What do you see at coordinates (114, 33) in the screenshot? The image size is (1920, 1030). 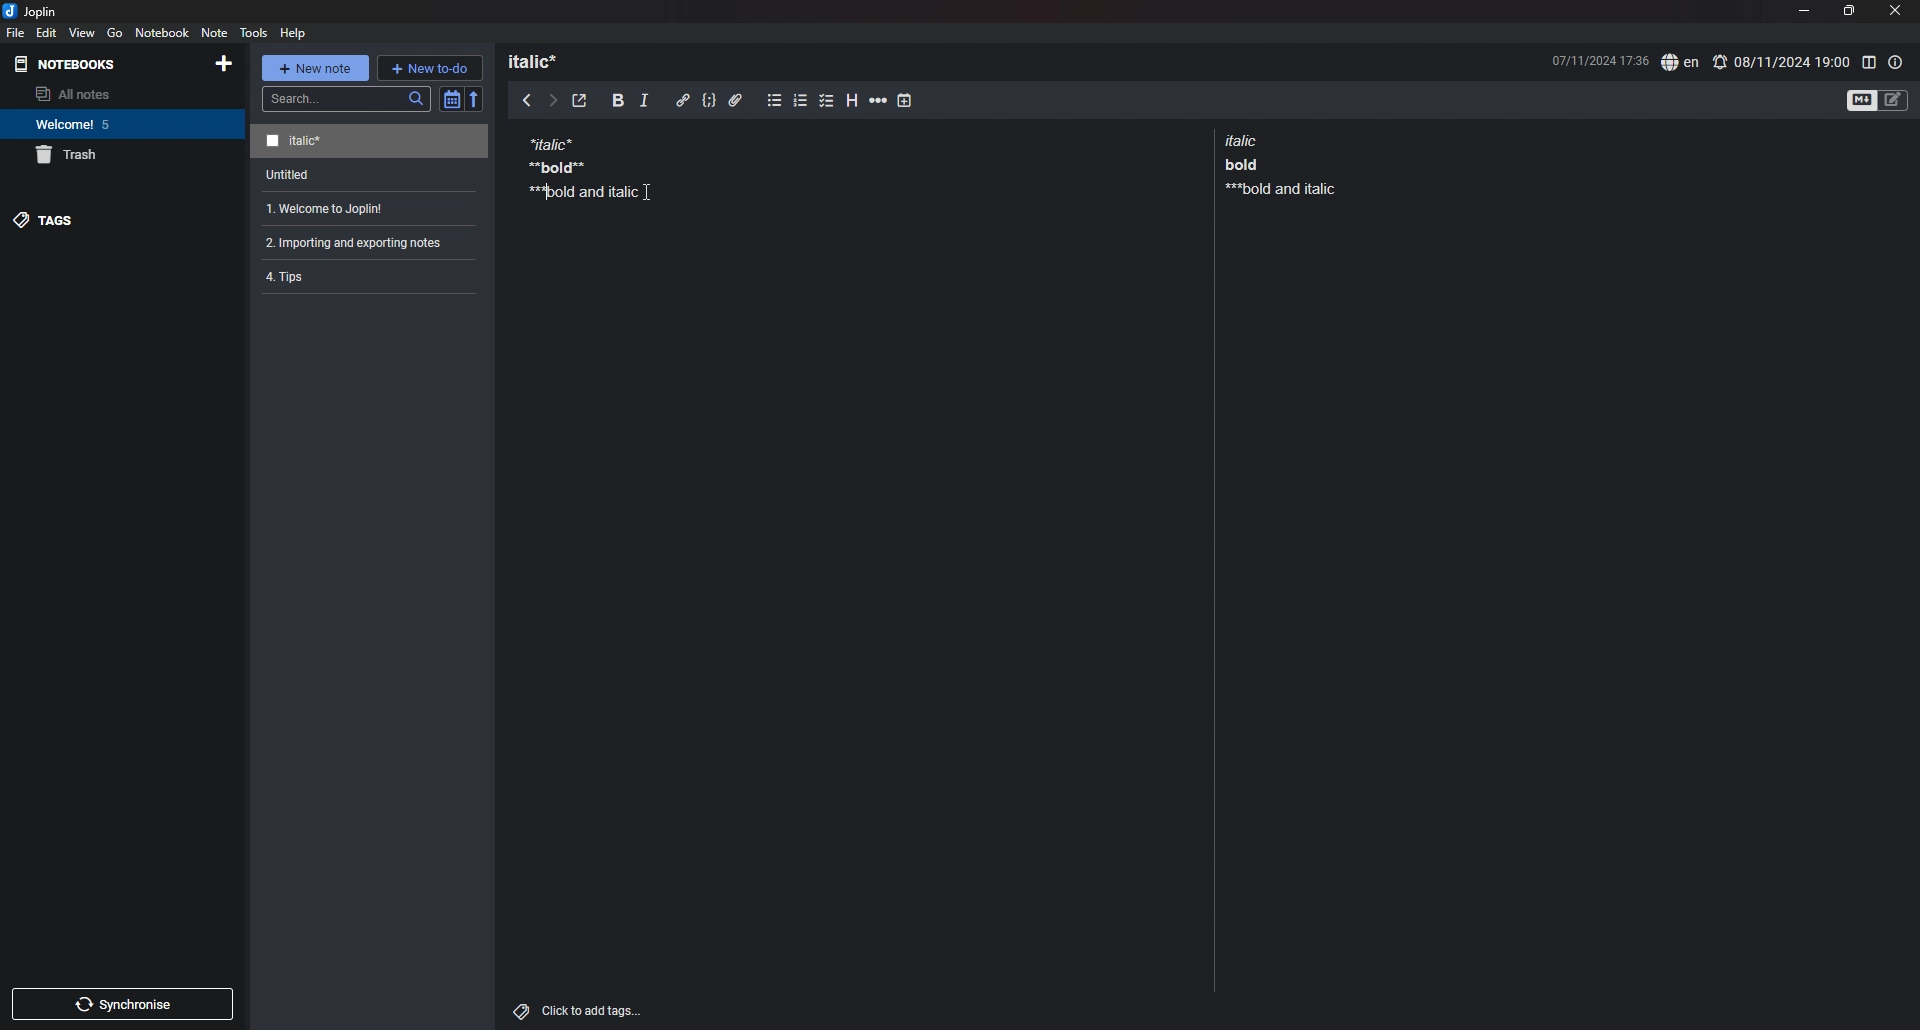 I see `go` at bounding box center [114, 33].